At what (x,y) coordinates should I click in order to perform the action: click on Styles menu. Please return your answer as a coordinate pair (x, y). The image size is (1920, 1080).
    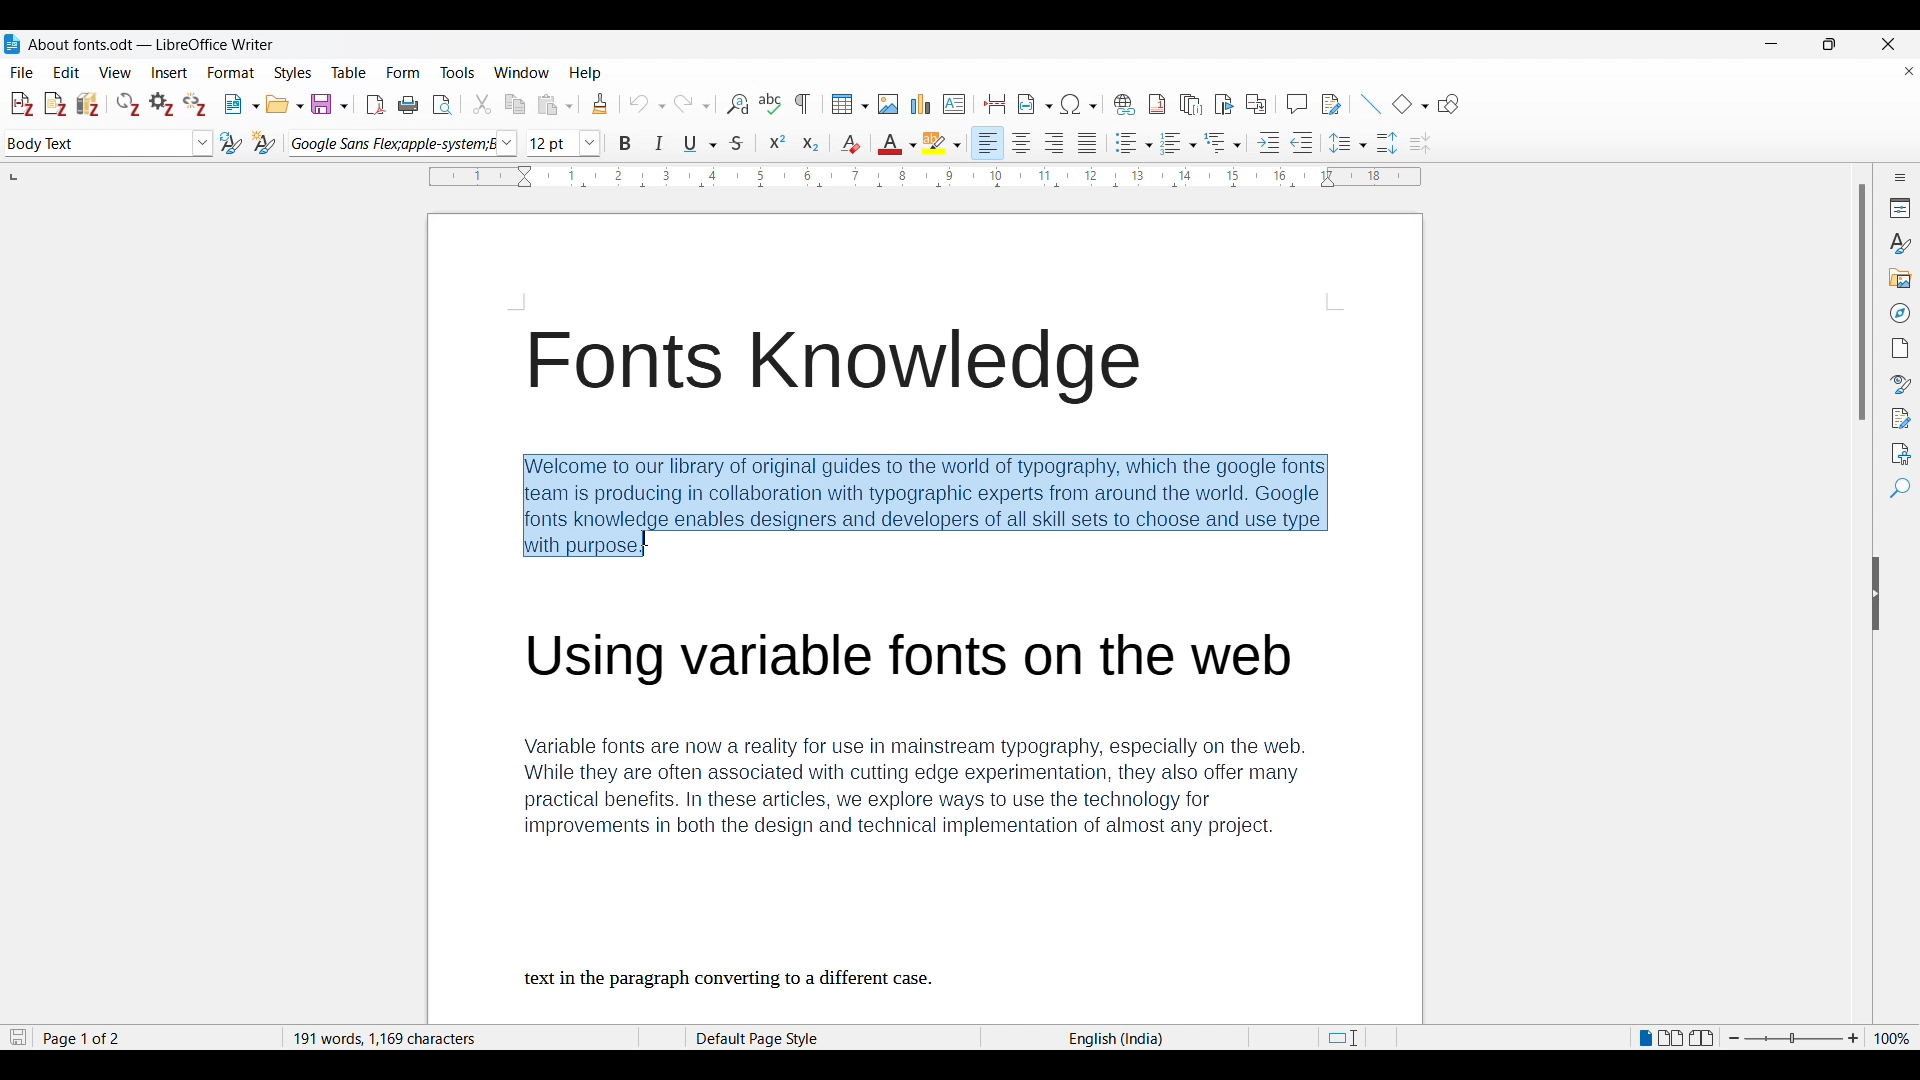
    Looking at the image, I should click on (293, 73).